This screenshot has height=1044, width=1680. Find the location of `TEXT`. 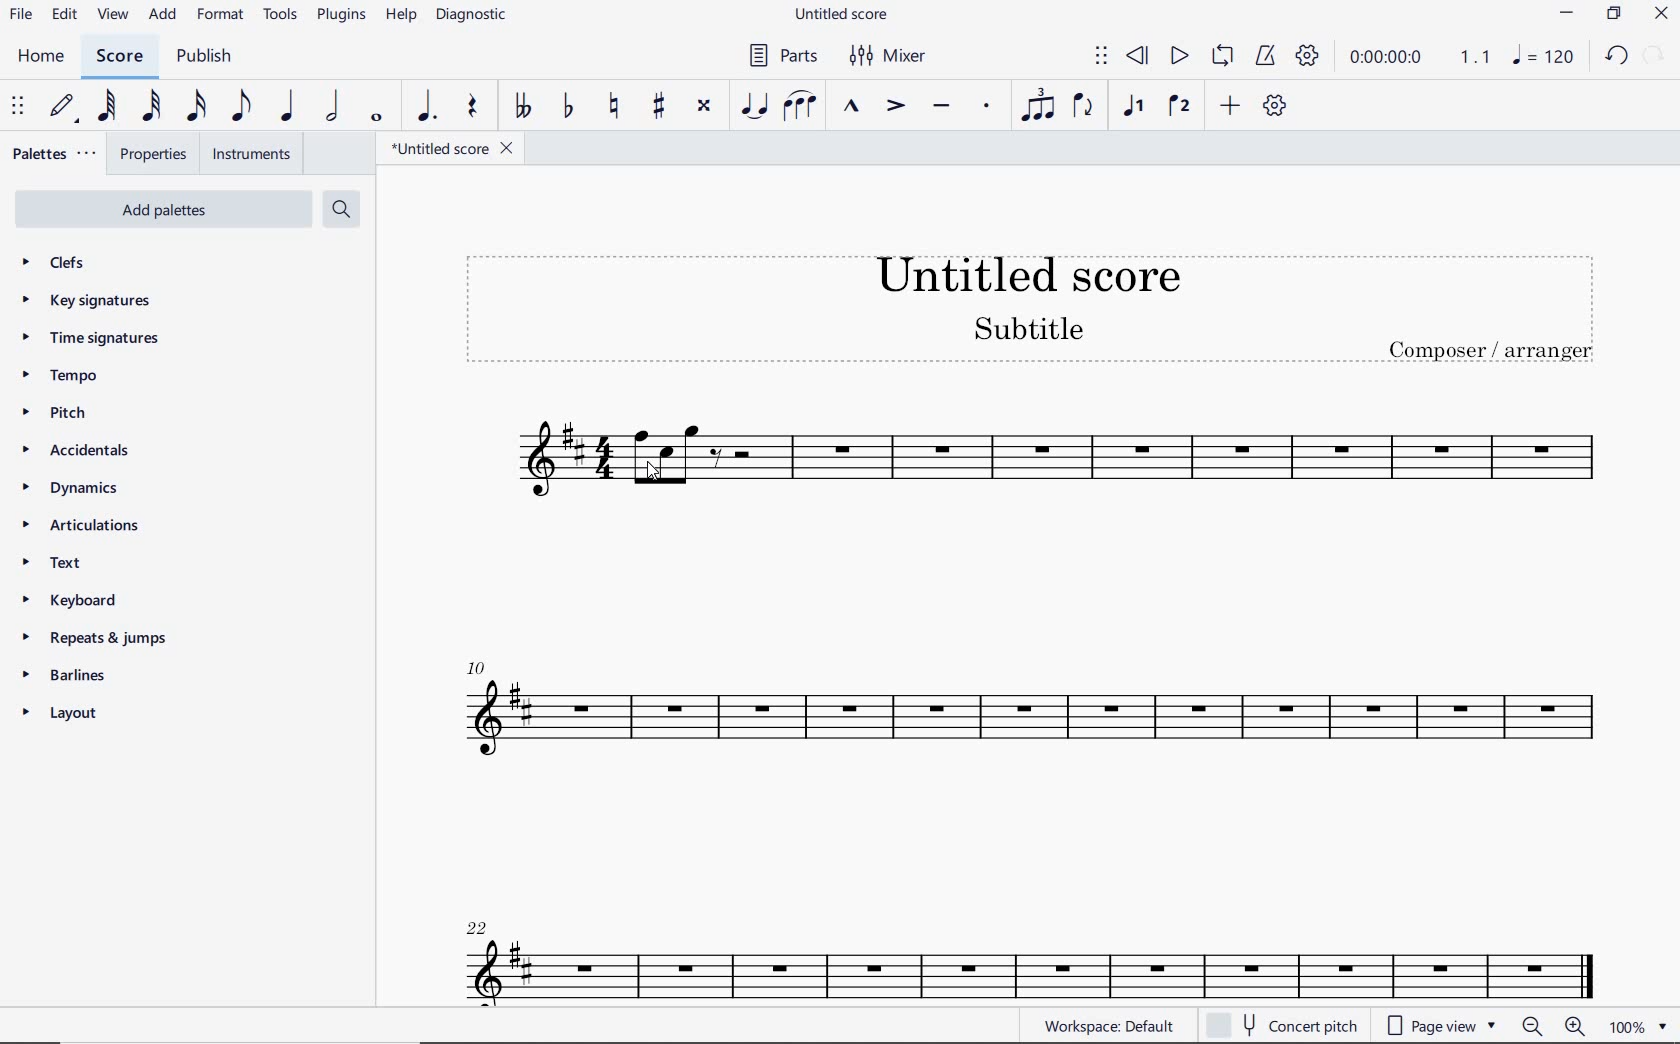

TEXT is located at coordinates (86, 565).